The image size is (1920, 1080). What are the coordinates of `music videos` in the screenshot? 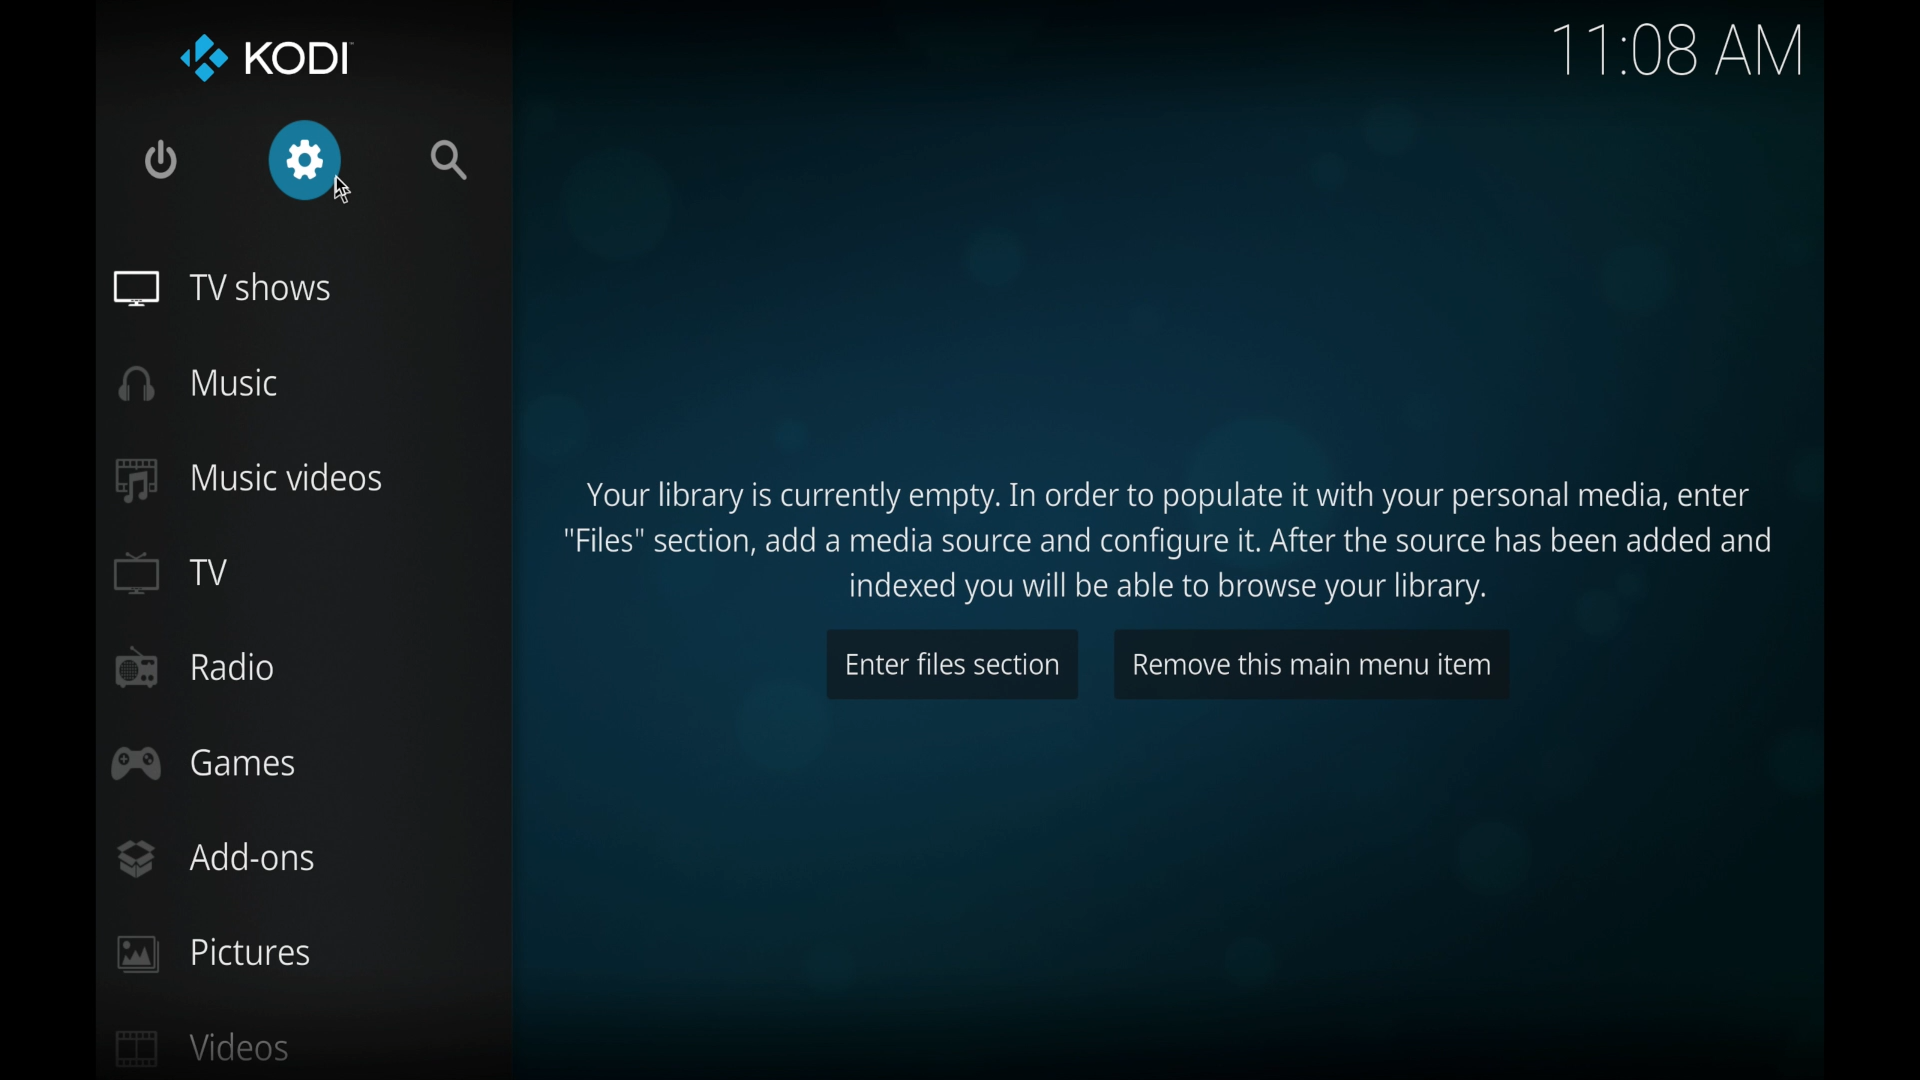 It's located at (250, 478).